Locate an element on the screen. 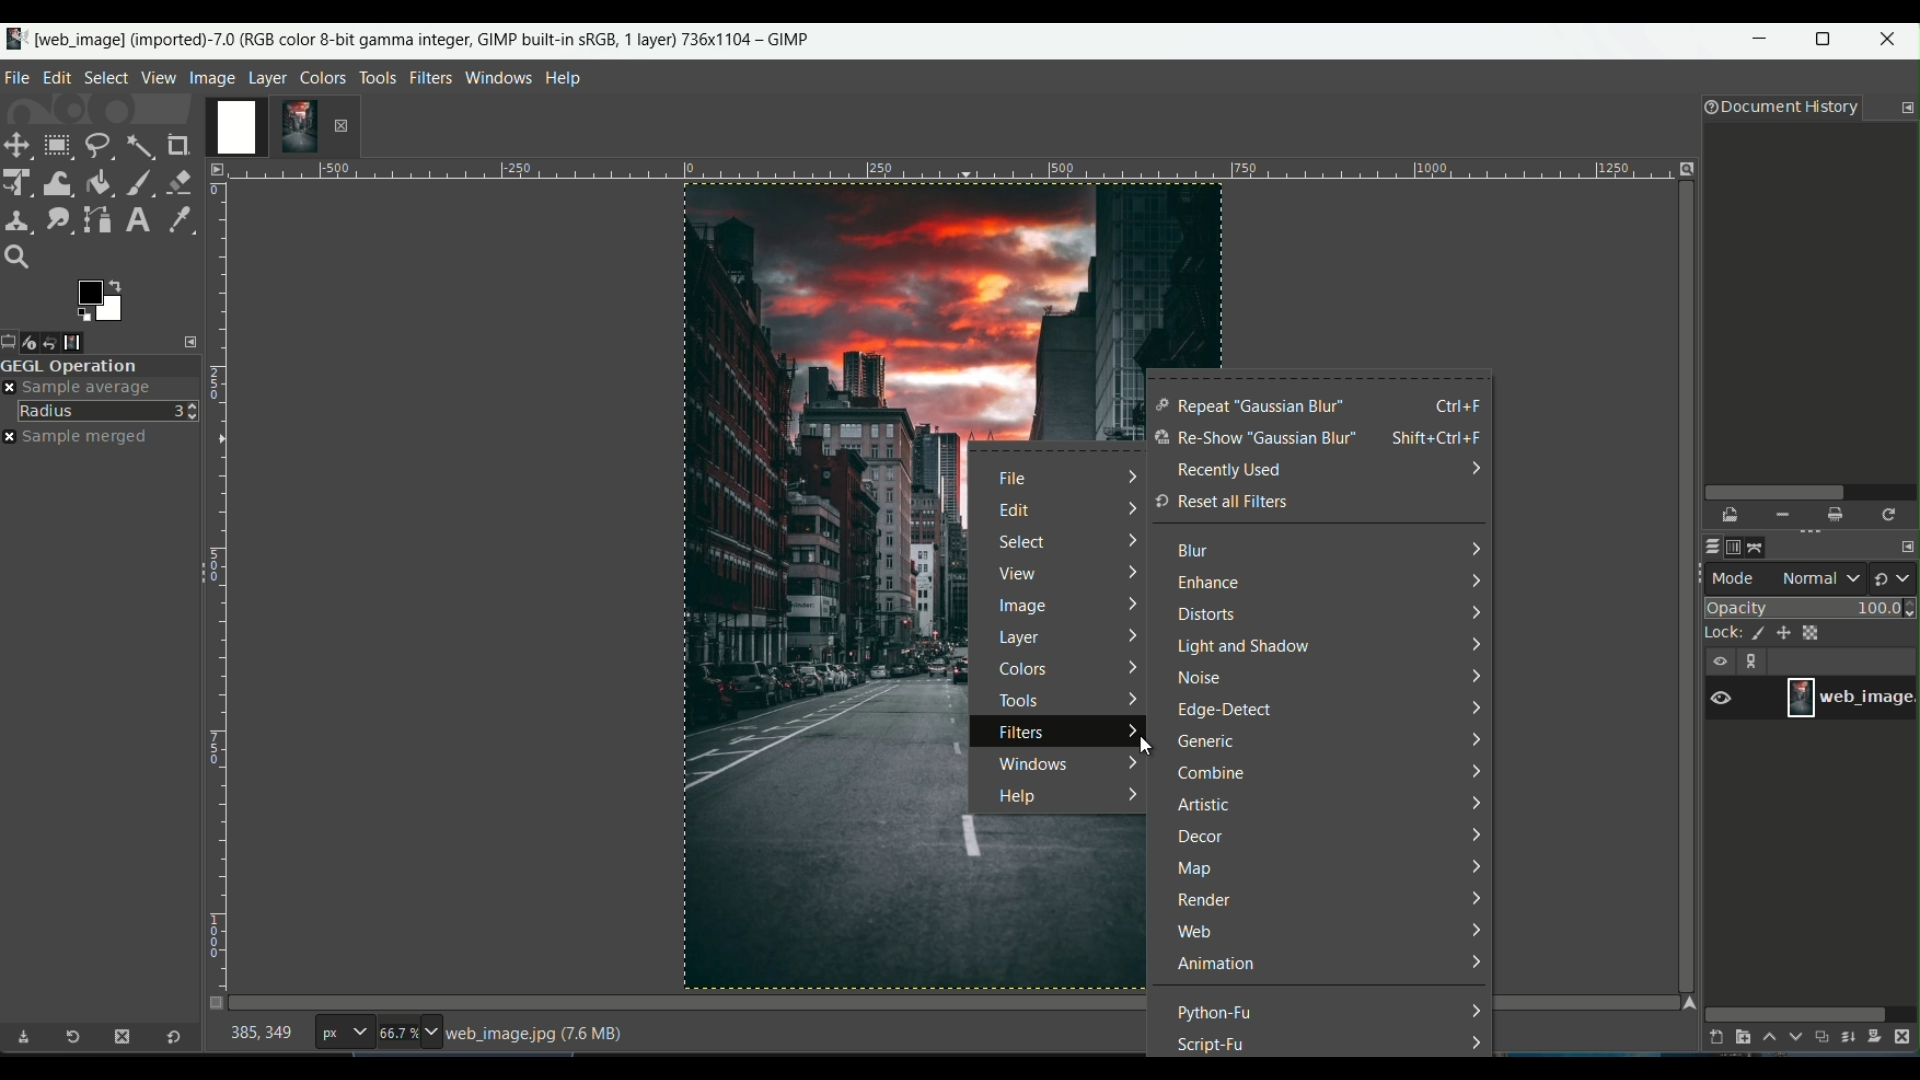 The height and width of the screenshot is (1080, 1920). filter tab is located at coordinates (430, 76).